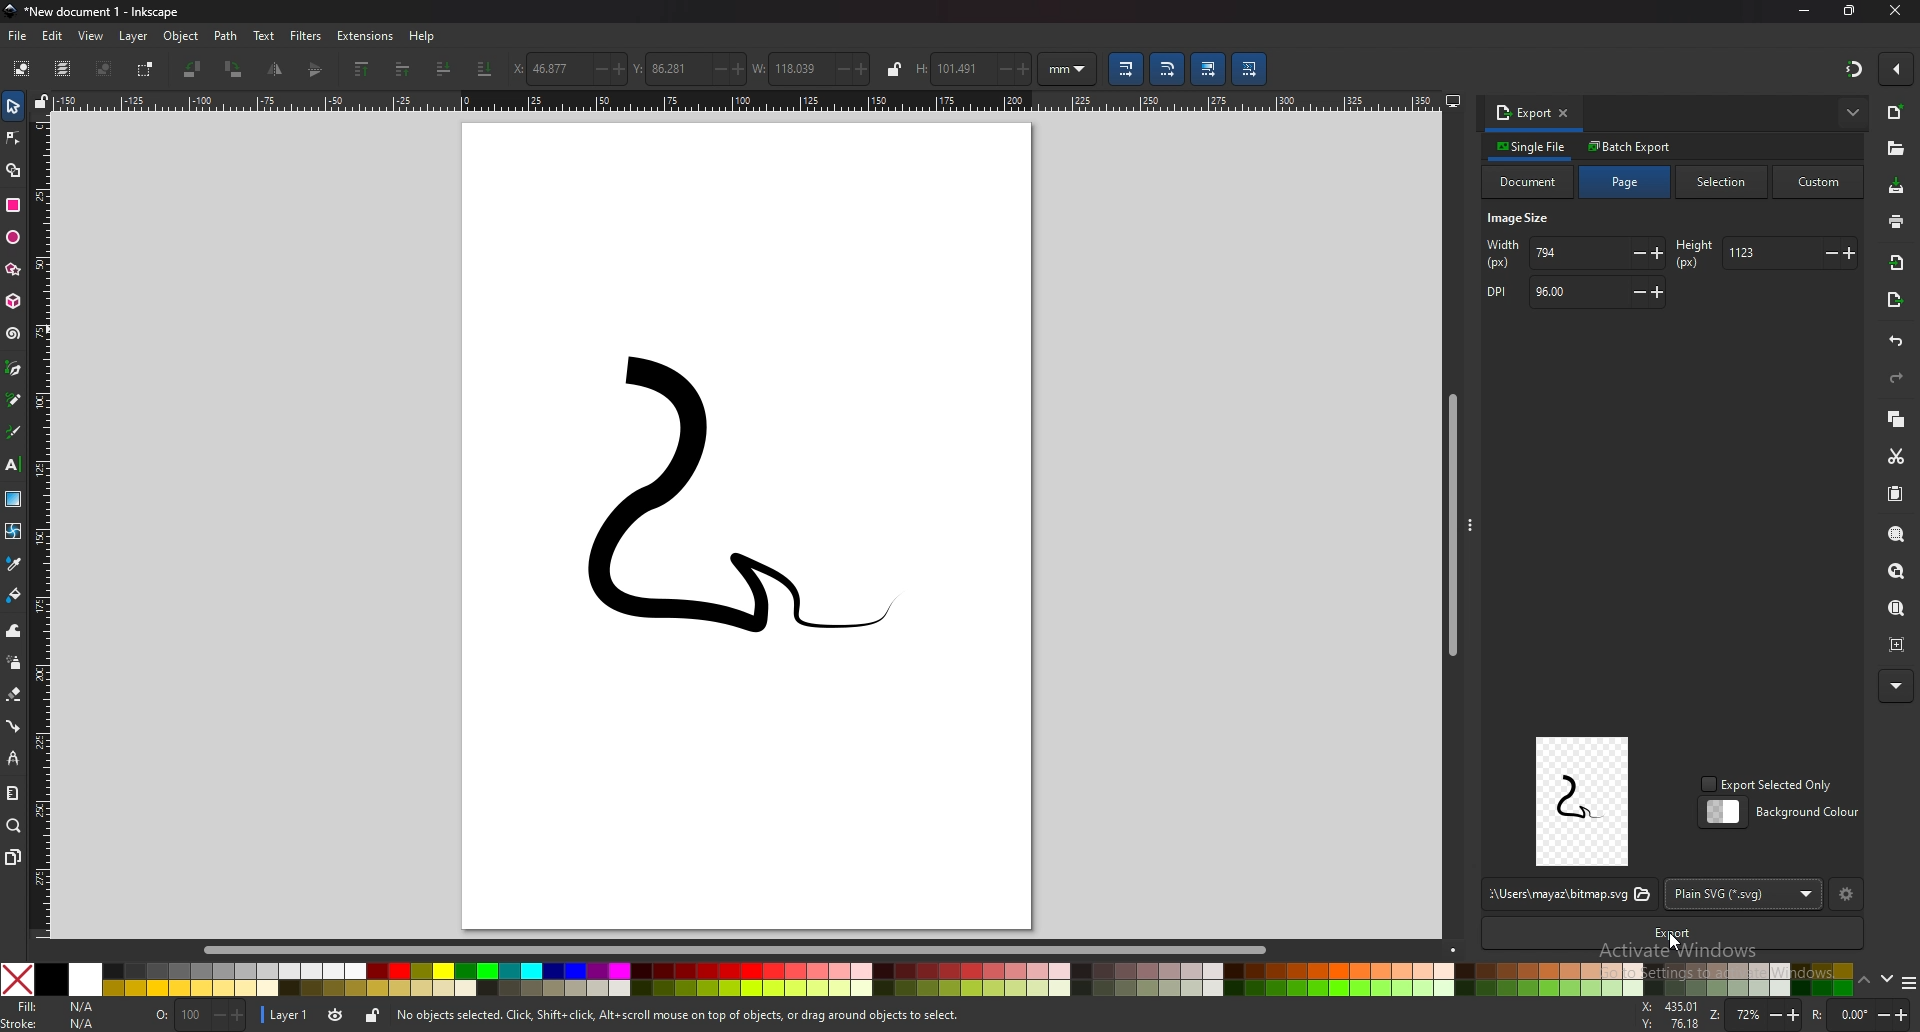 The image size is (1920, 1032). I want to click on rotation, so click(1858, 1014).